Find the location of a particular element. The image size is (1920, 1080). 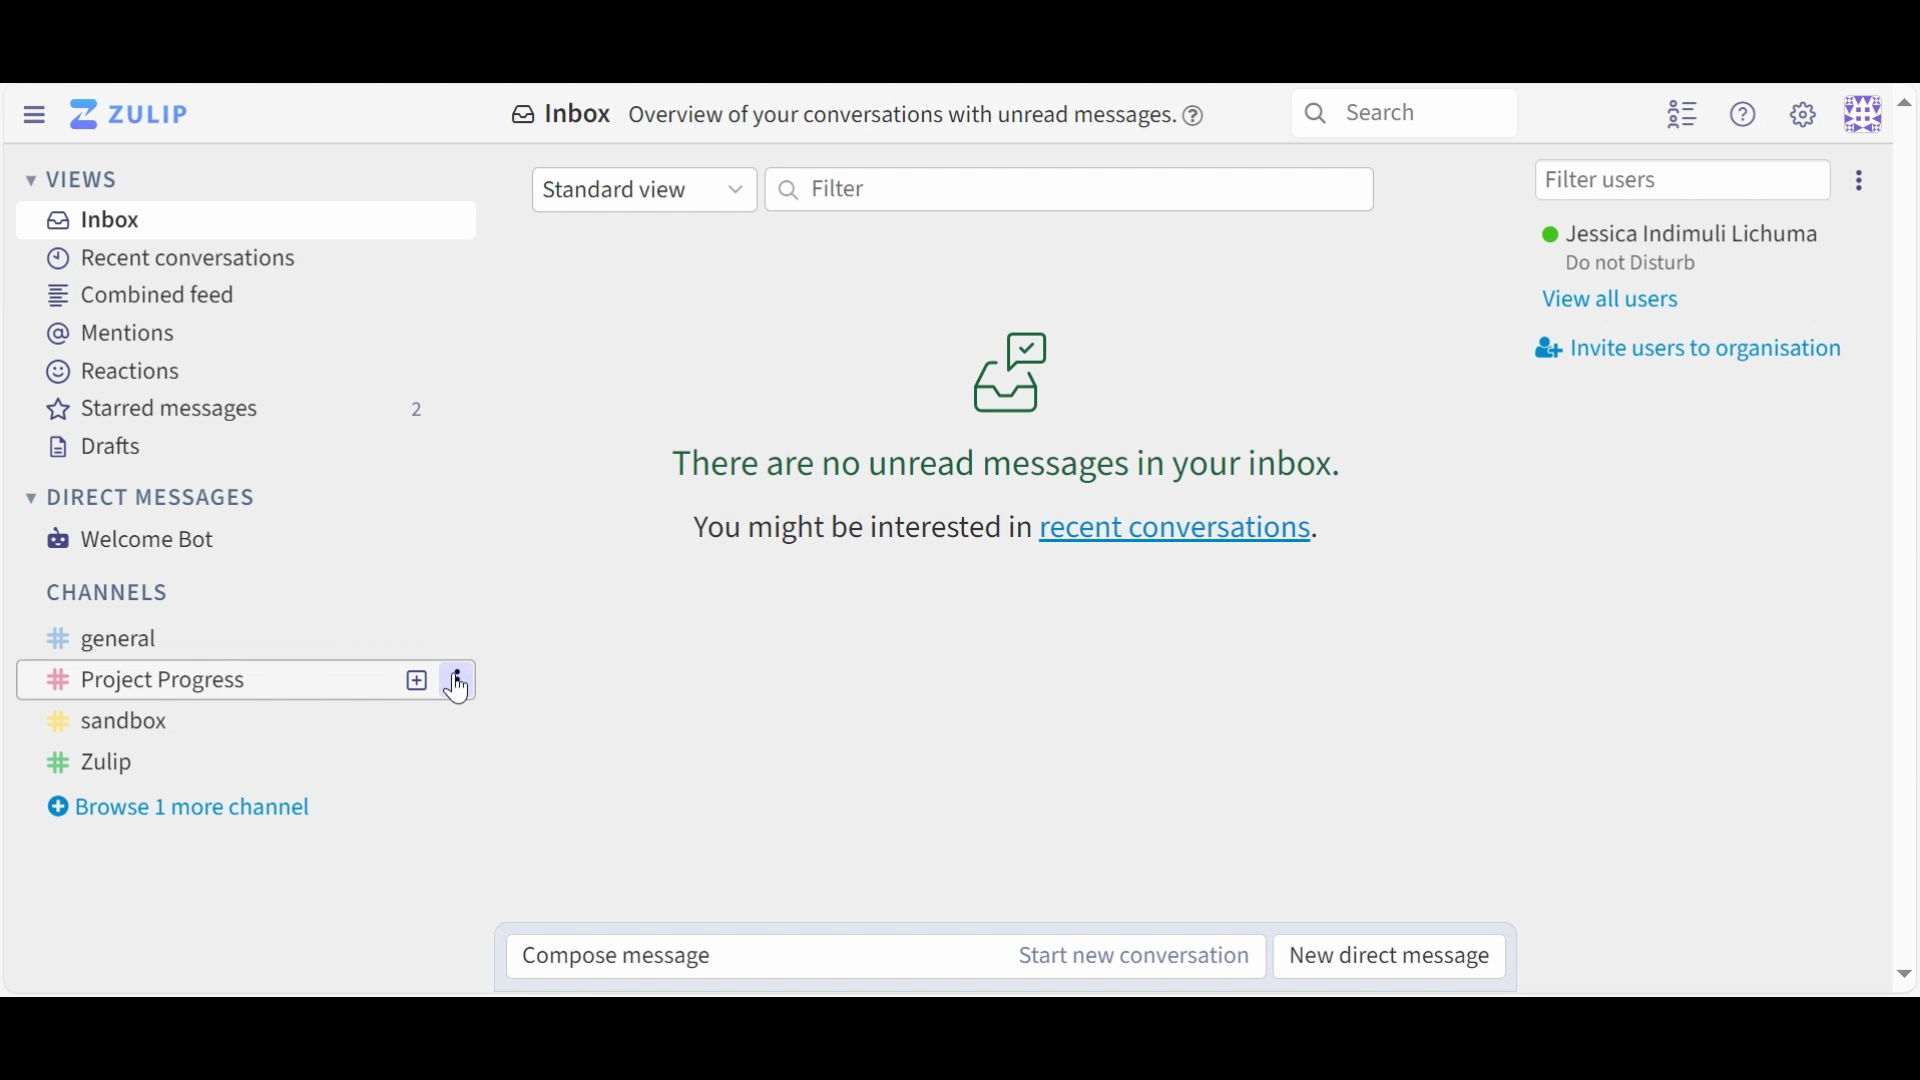

Reactions is located at coordinates (116, 373).